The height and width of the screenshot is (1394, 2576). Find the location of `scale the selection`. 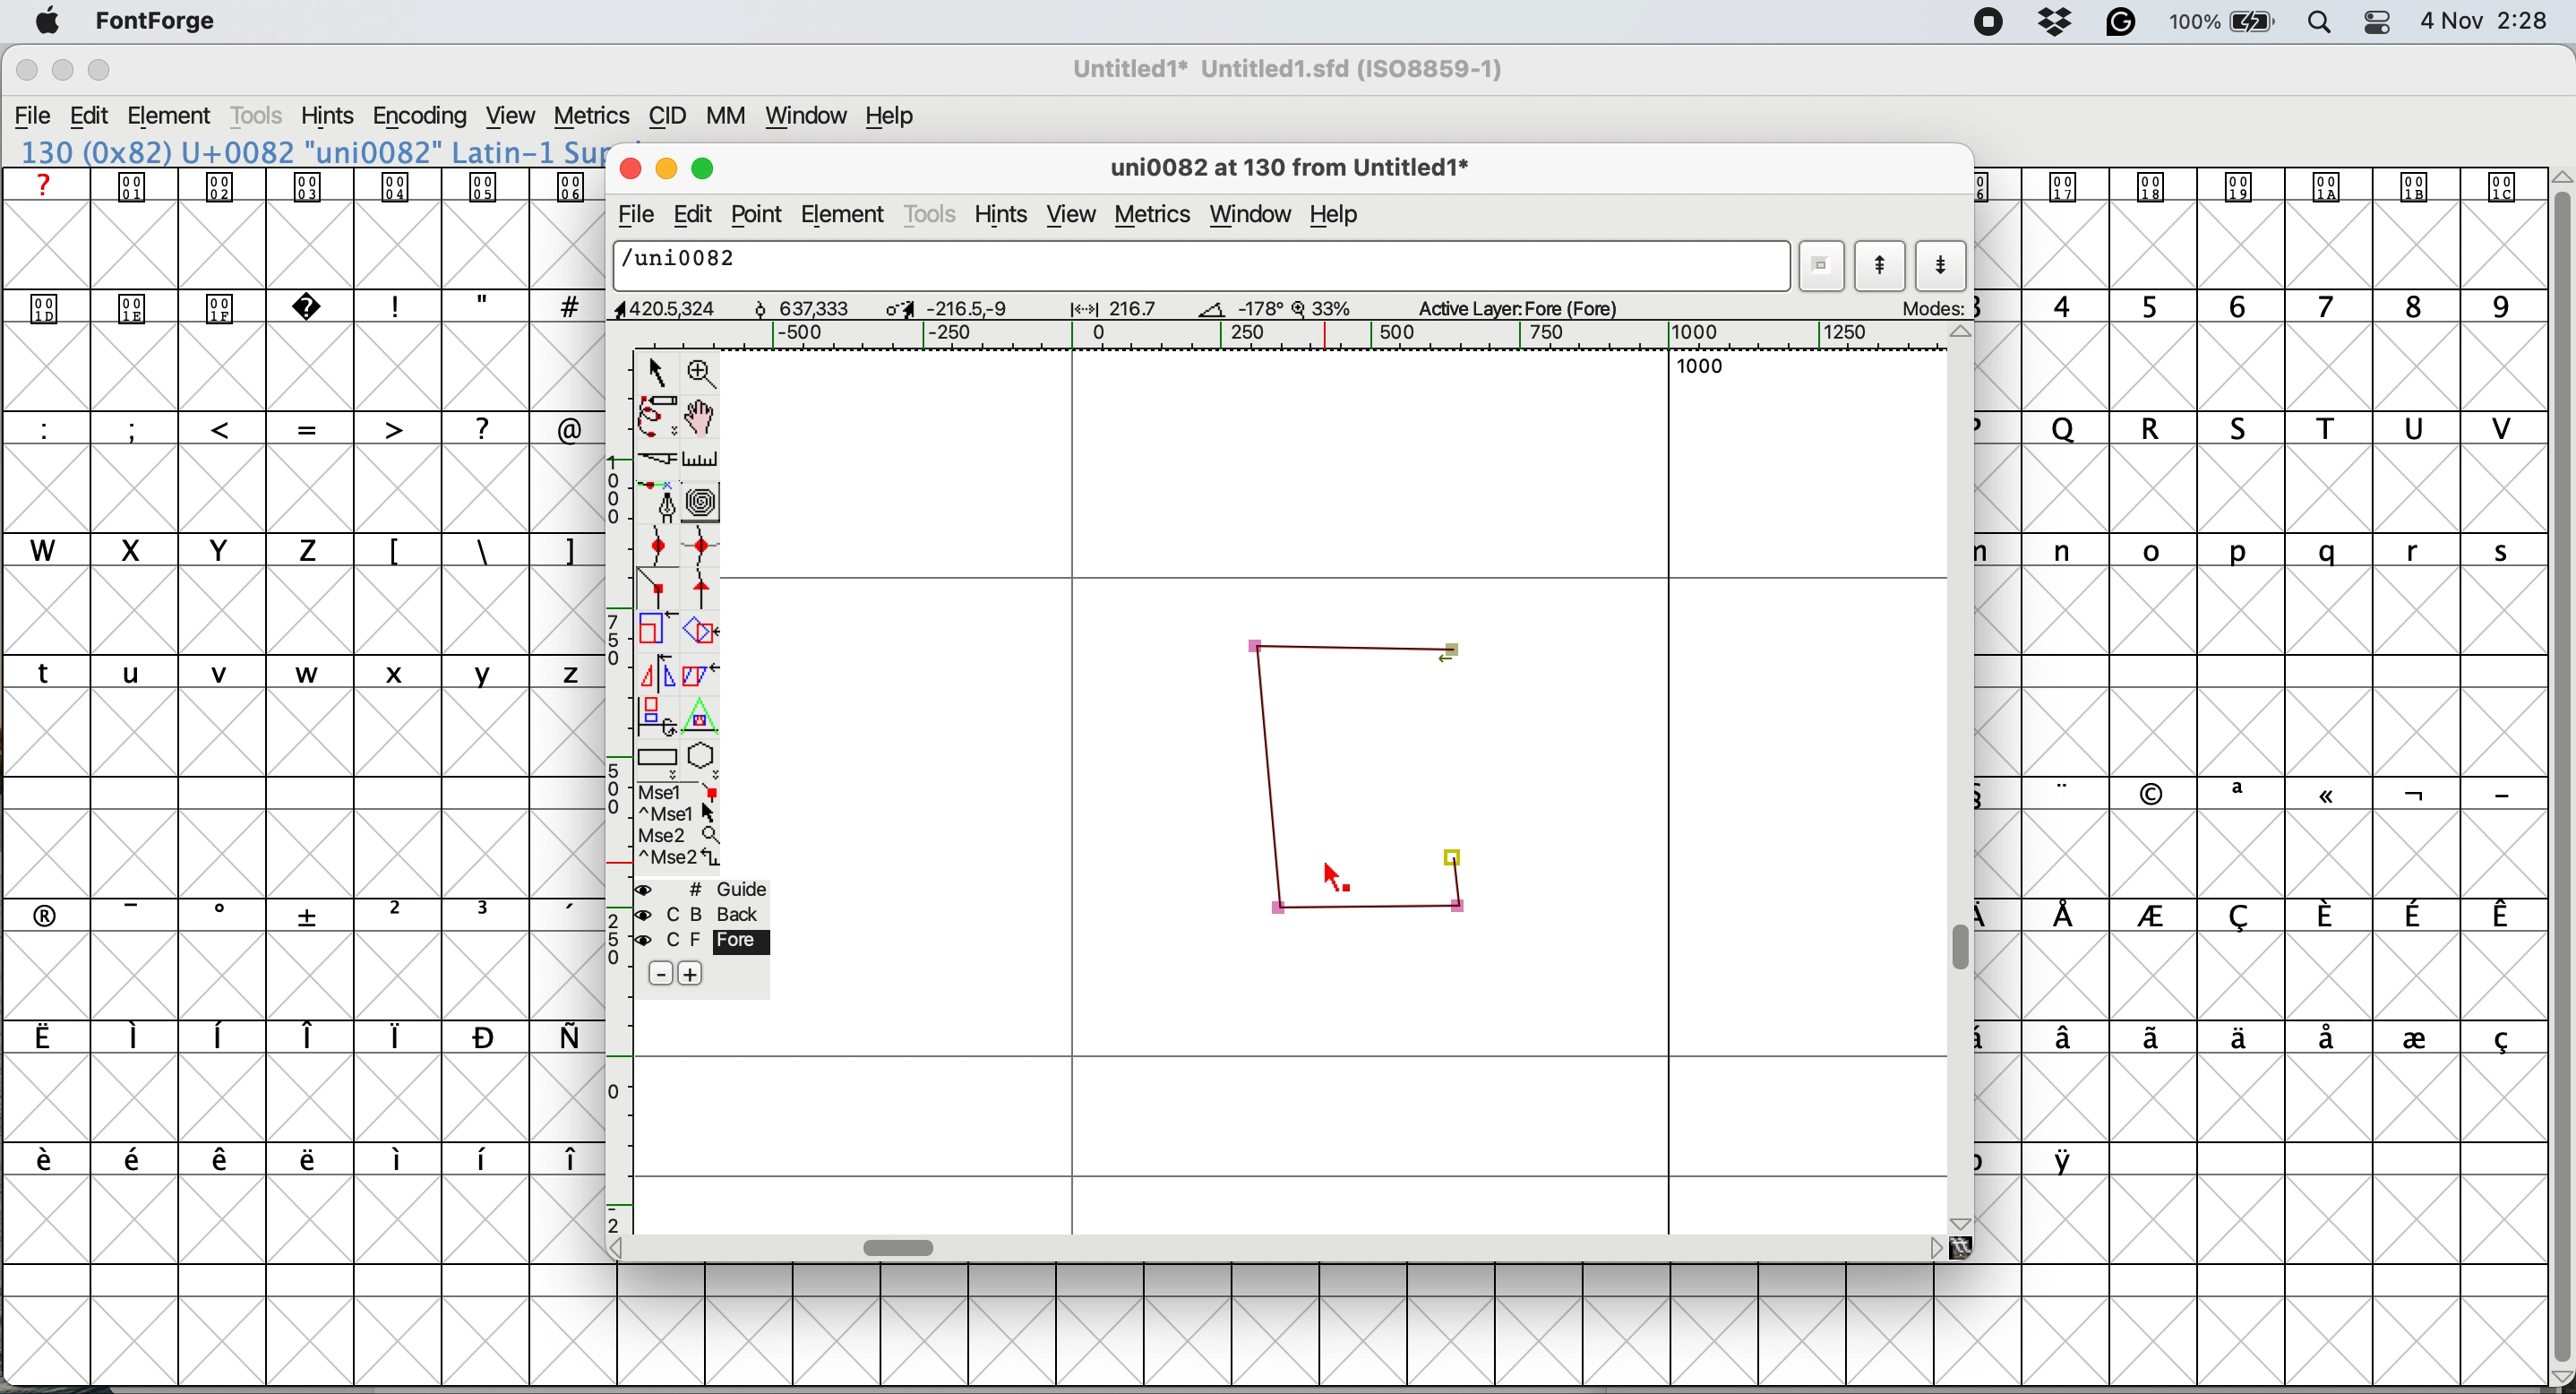

scale the selection is located at coordinates (658, 633).